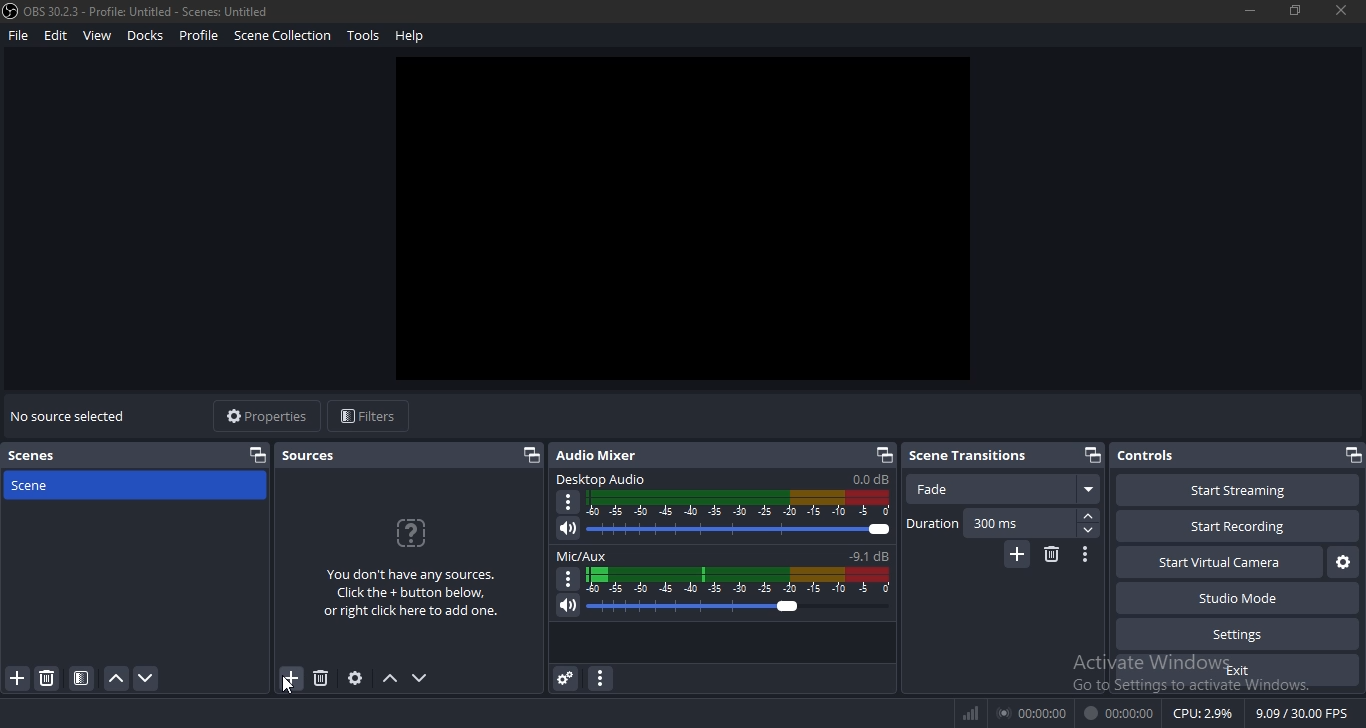  What do you see at coordinates (1222, 562) in the screenshot?
I see `start virtual camera` at bounding box center [1222, 562].